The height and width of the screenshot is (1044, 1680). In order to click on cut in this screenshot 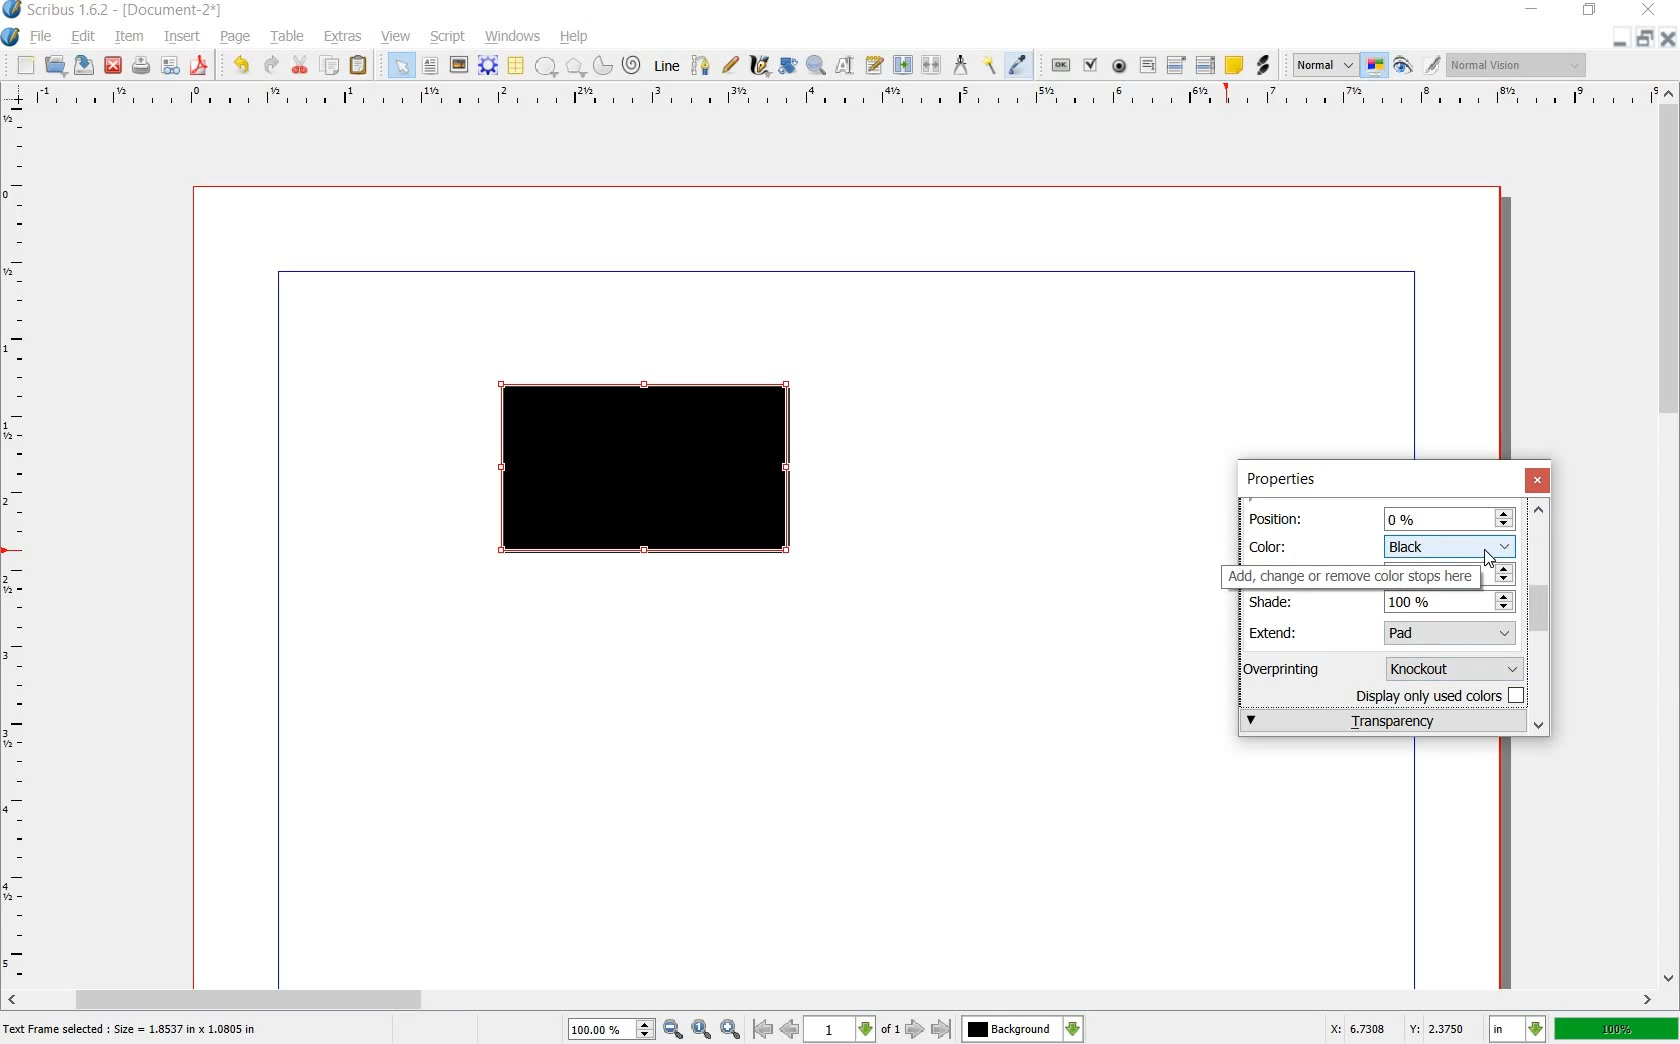, I will do `click(301, 66)`.